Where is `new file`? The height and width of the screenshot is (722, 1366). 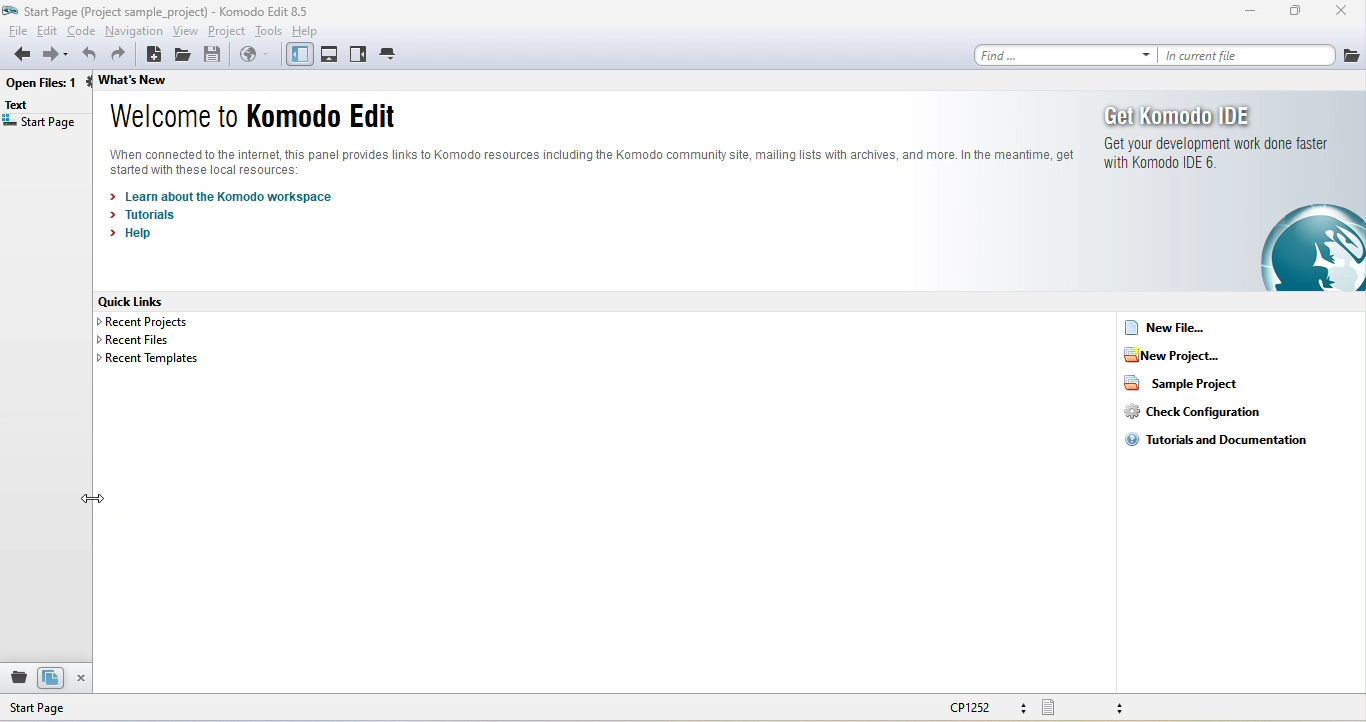
new file is located at coordinates (1191, 327).